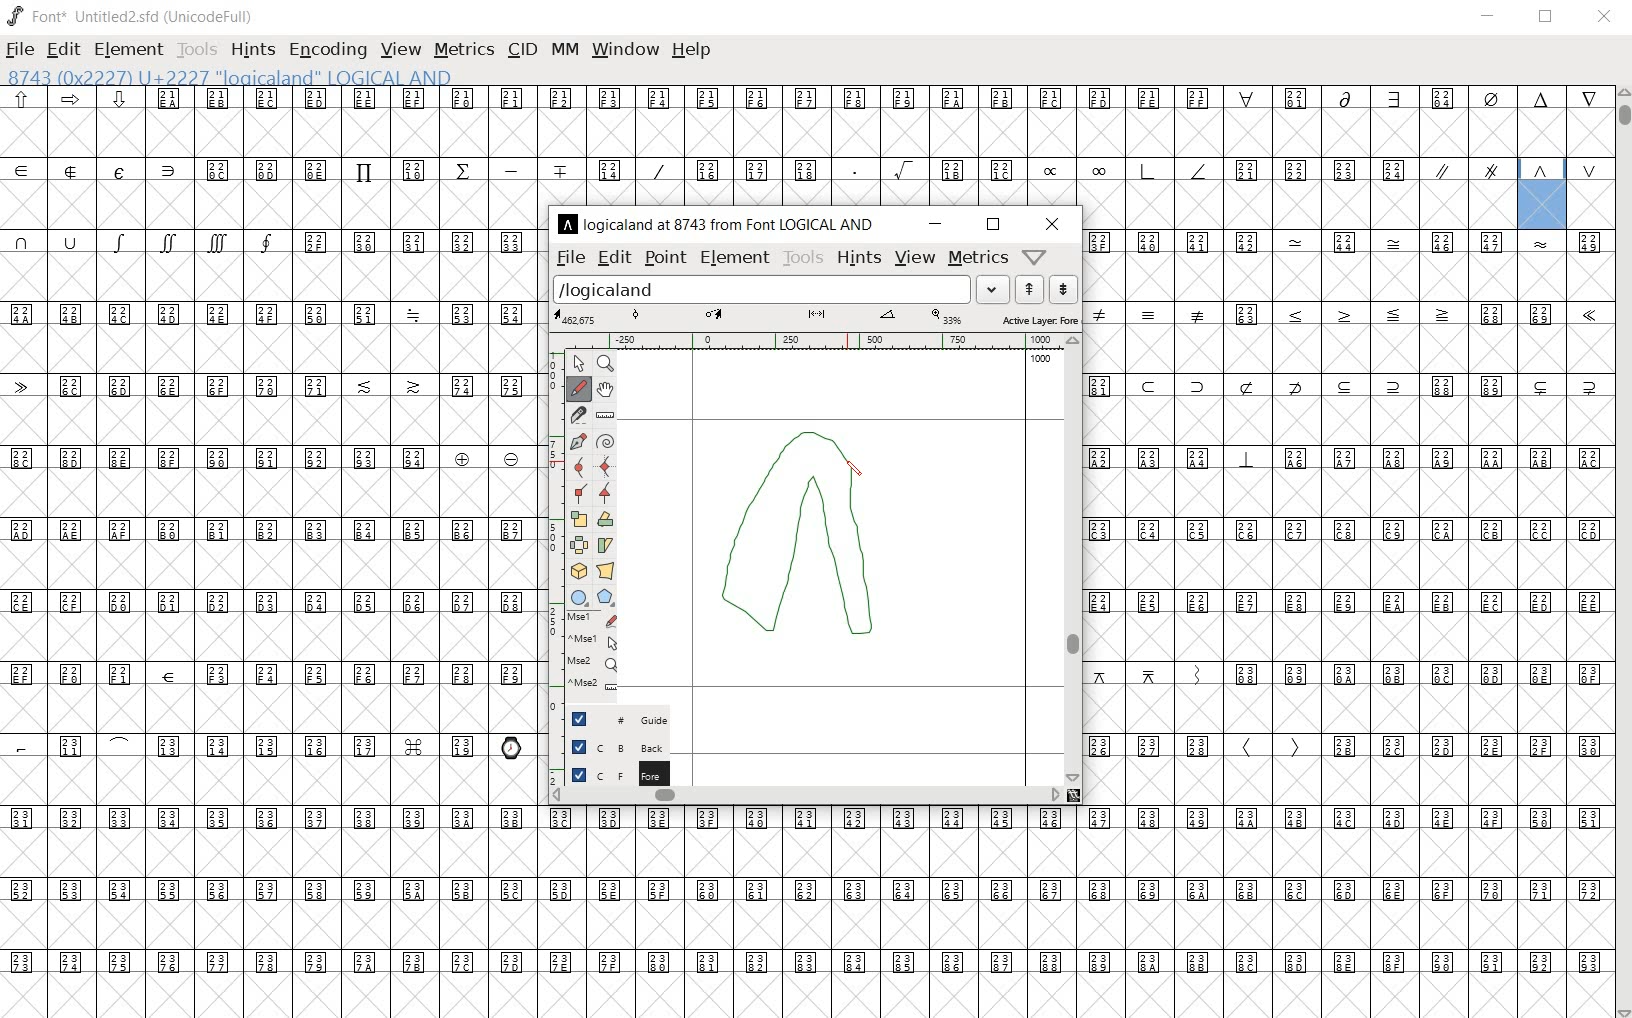 The width and height of the screenshot is (1632, 1018). Describe the element at coordinates (691, 51) in the screenshot. I see `help` at that location.